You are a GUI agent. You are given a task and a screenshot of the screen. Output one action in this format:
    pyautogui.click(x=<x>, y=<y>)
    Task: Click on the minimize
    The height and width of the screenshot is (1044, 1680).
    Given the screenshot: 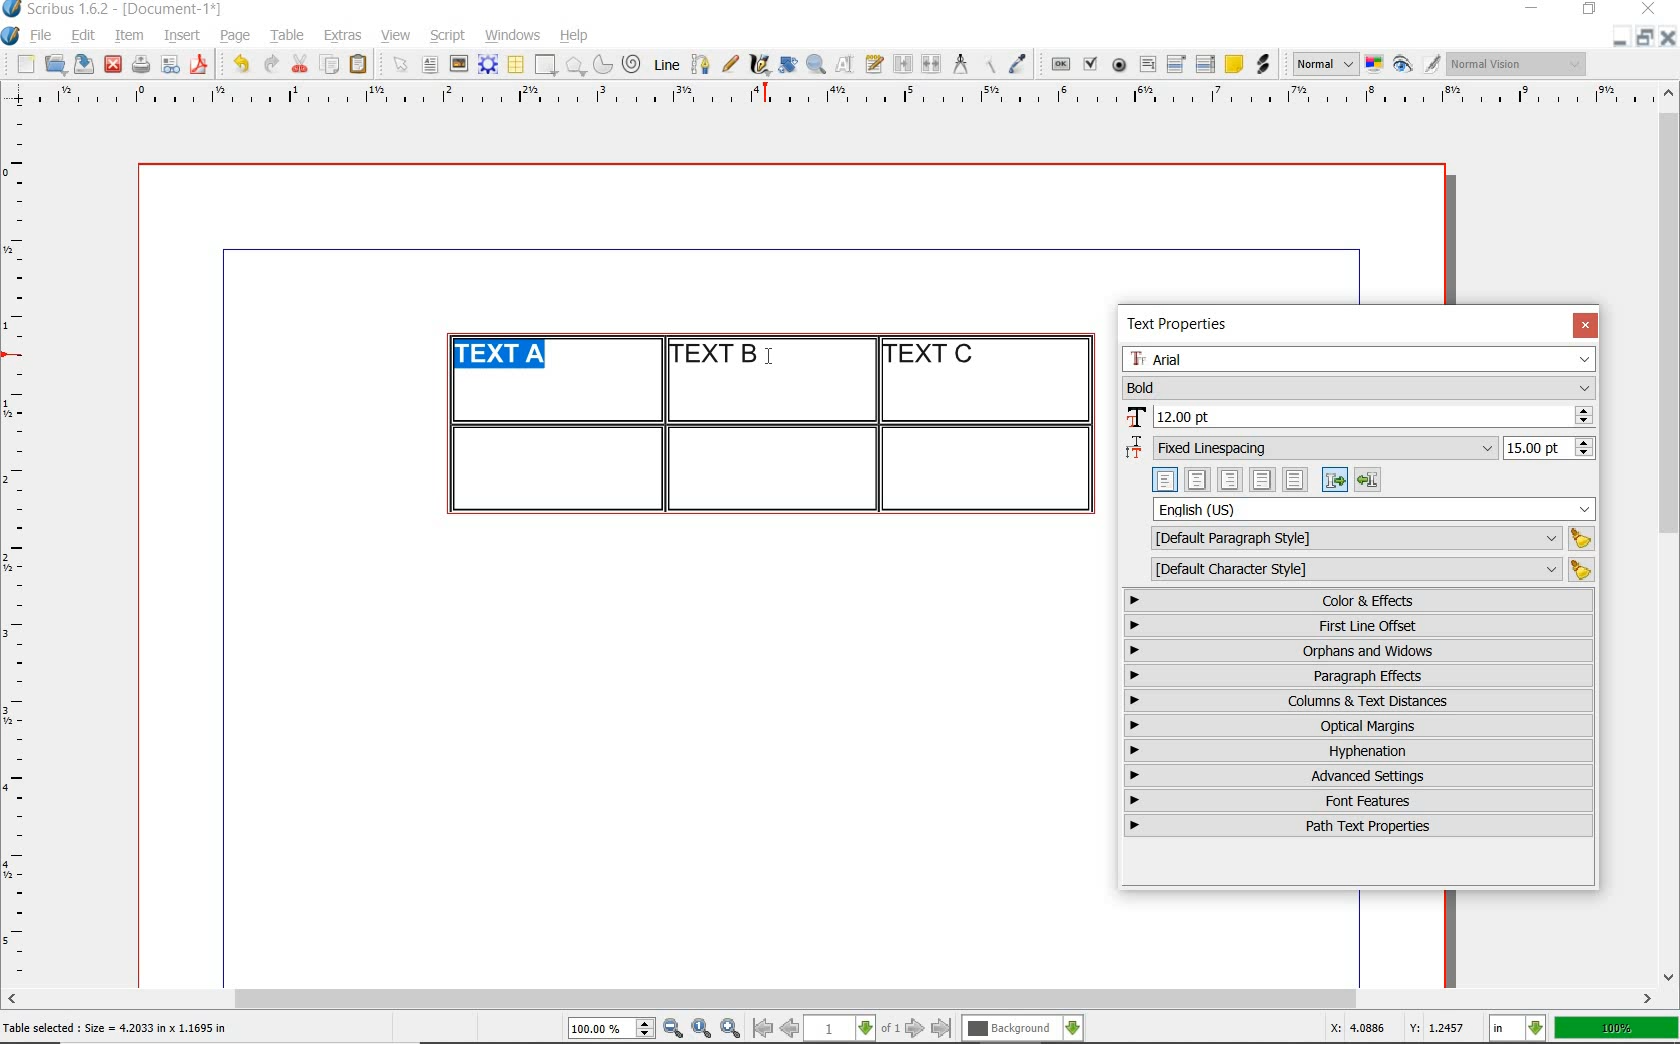 What is the action you would take?
    pyautogui.click(x=1621, y=36)
    